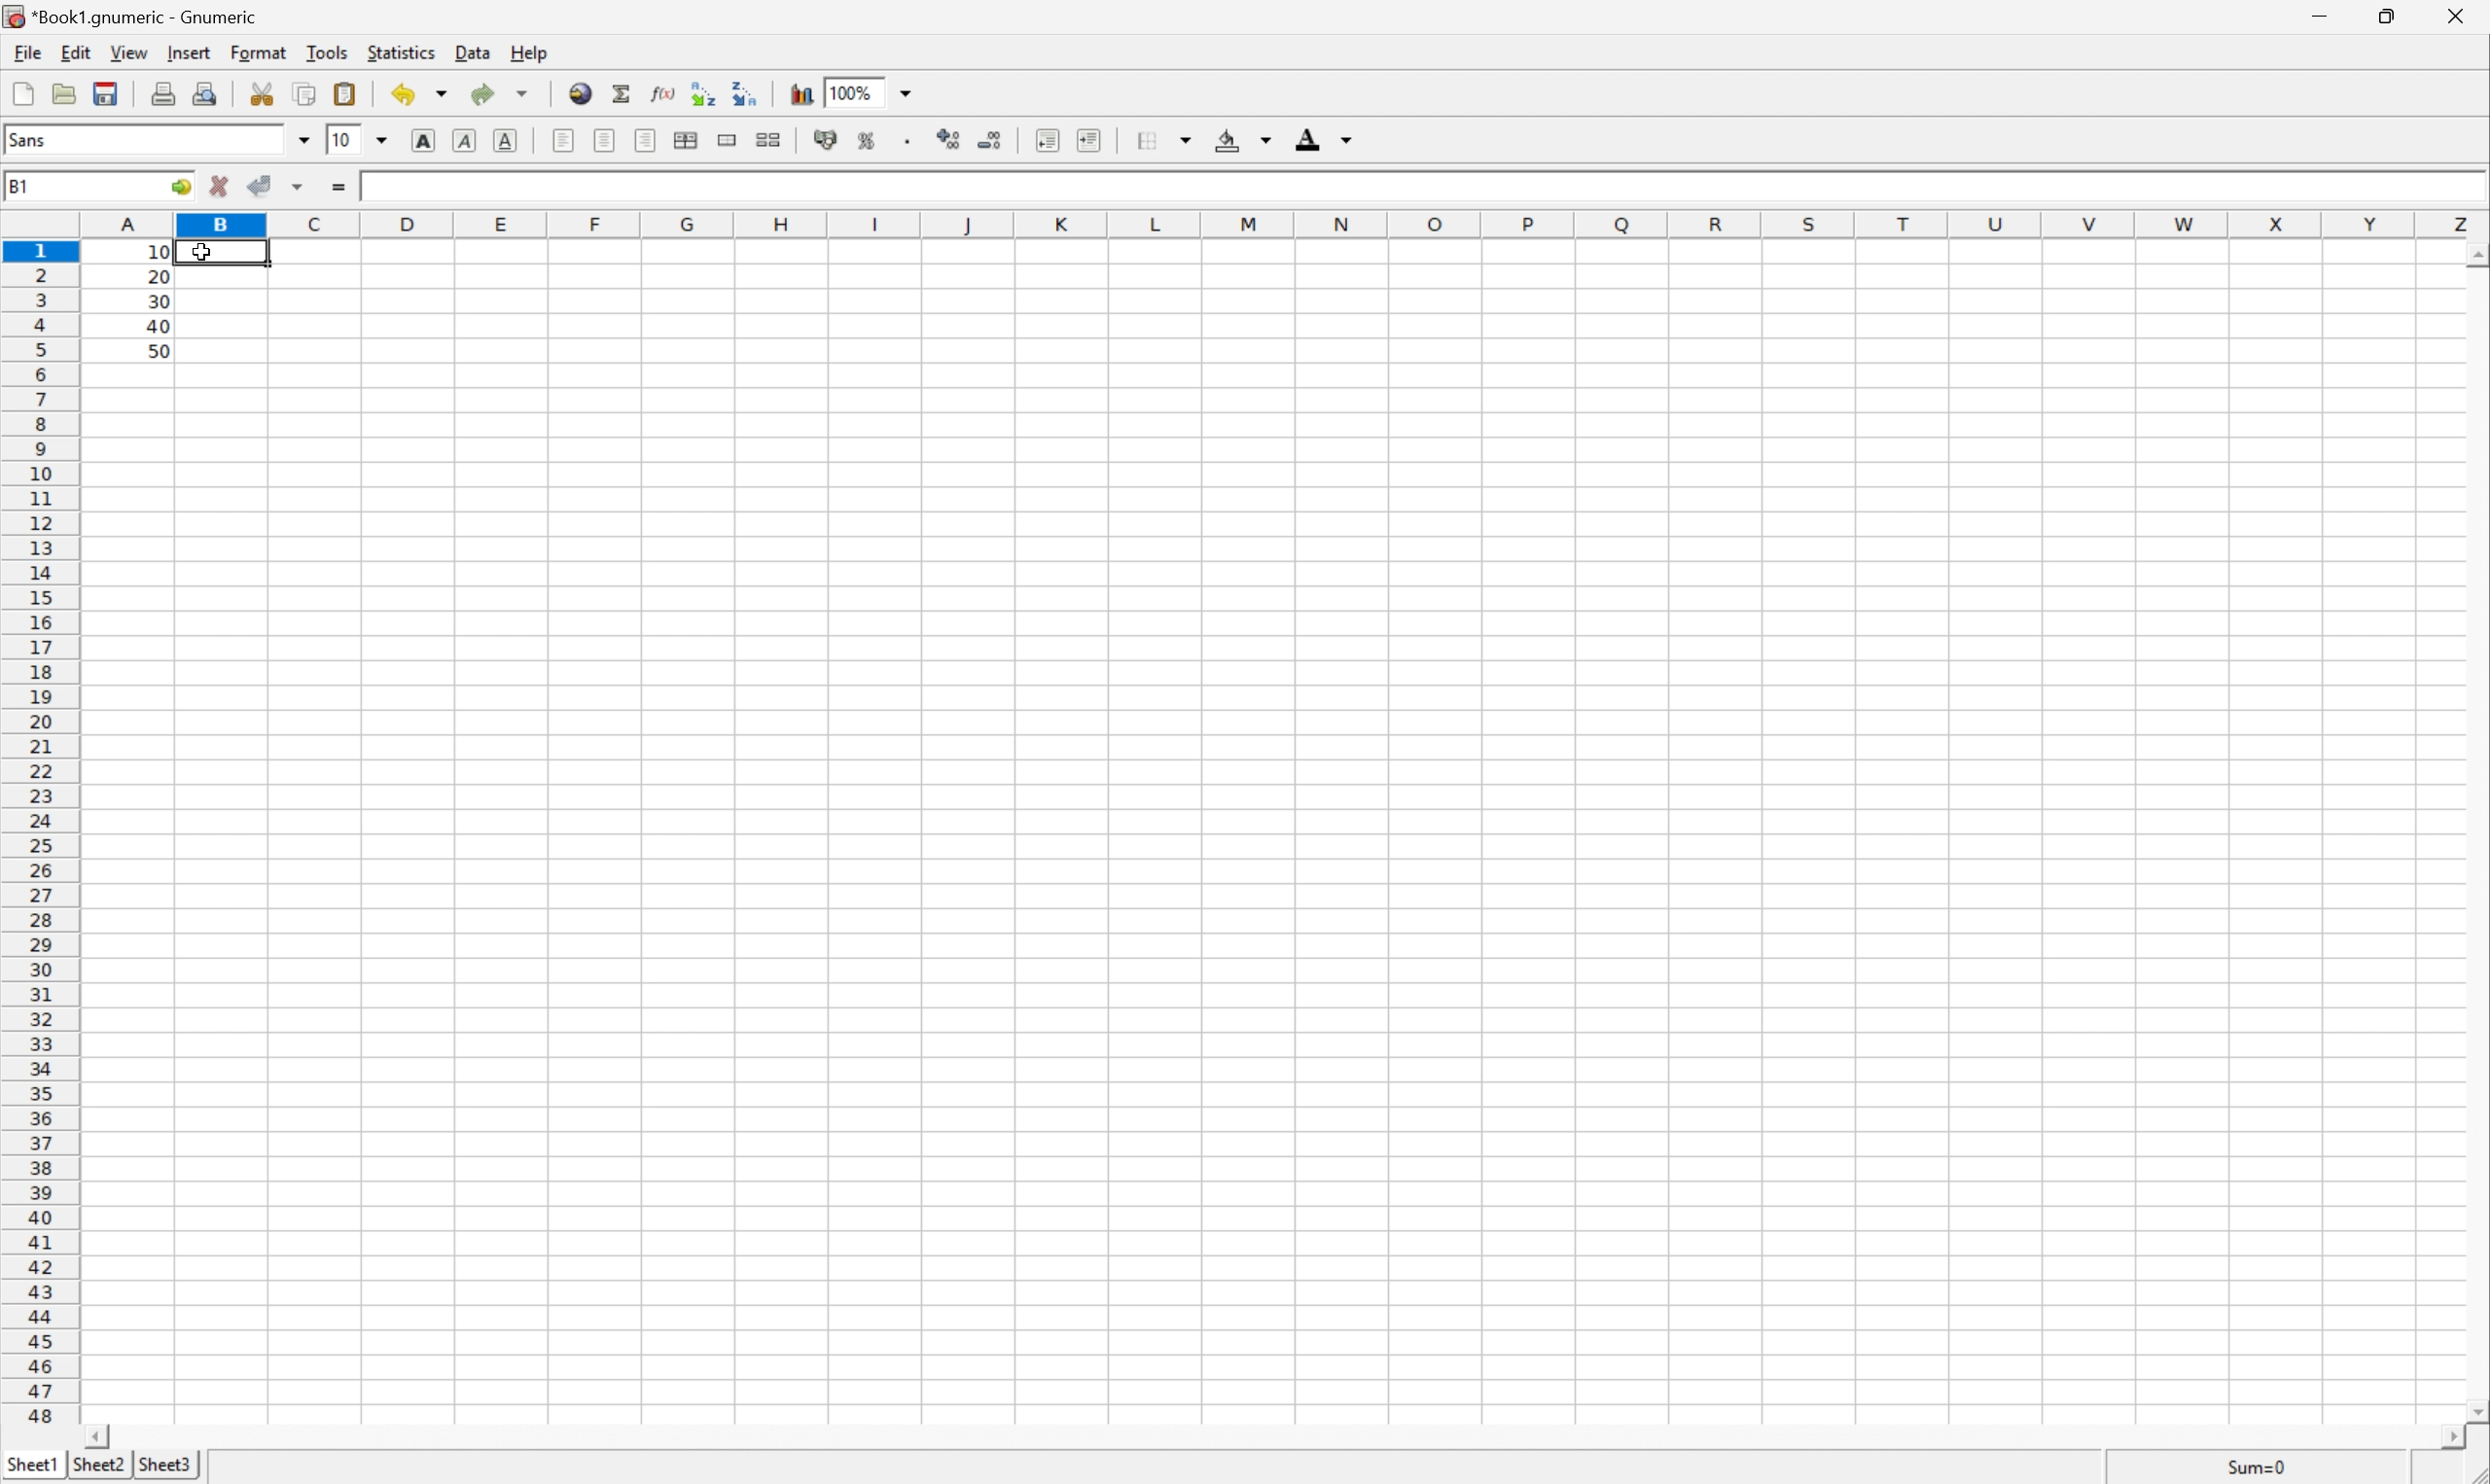 Image resolution: width=2490 pixels, height=1484 pixels. I want to click on Edit a function in current cell, so click(668, 91).